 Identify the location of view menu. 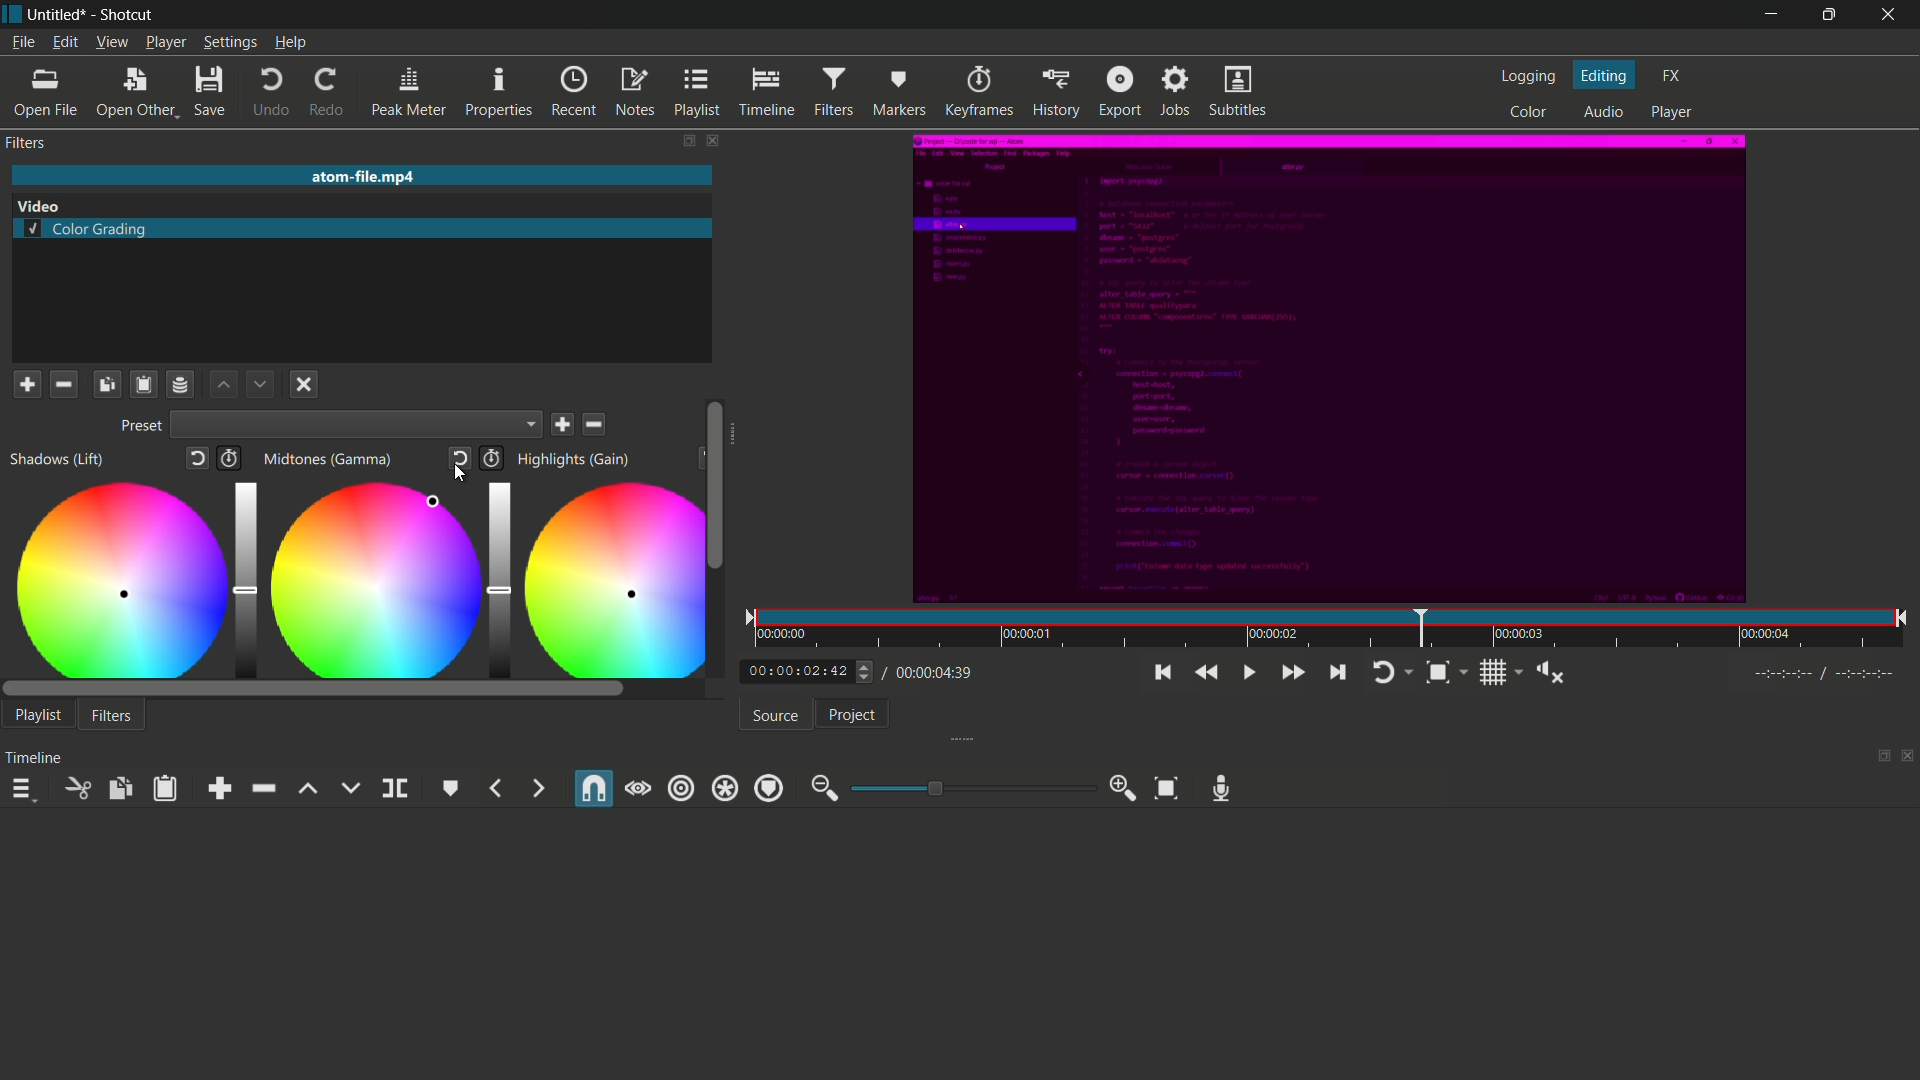
(112, 41).